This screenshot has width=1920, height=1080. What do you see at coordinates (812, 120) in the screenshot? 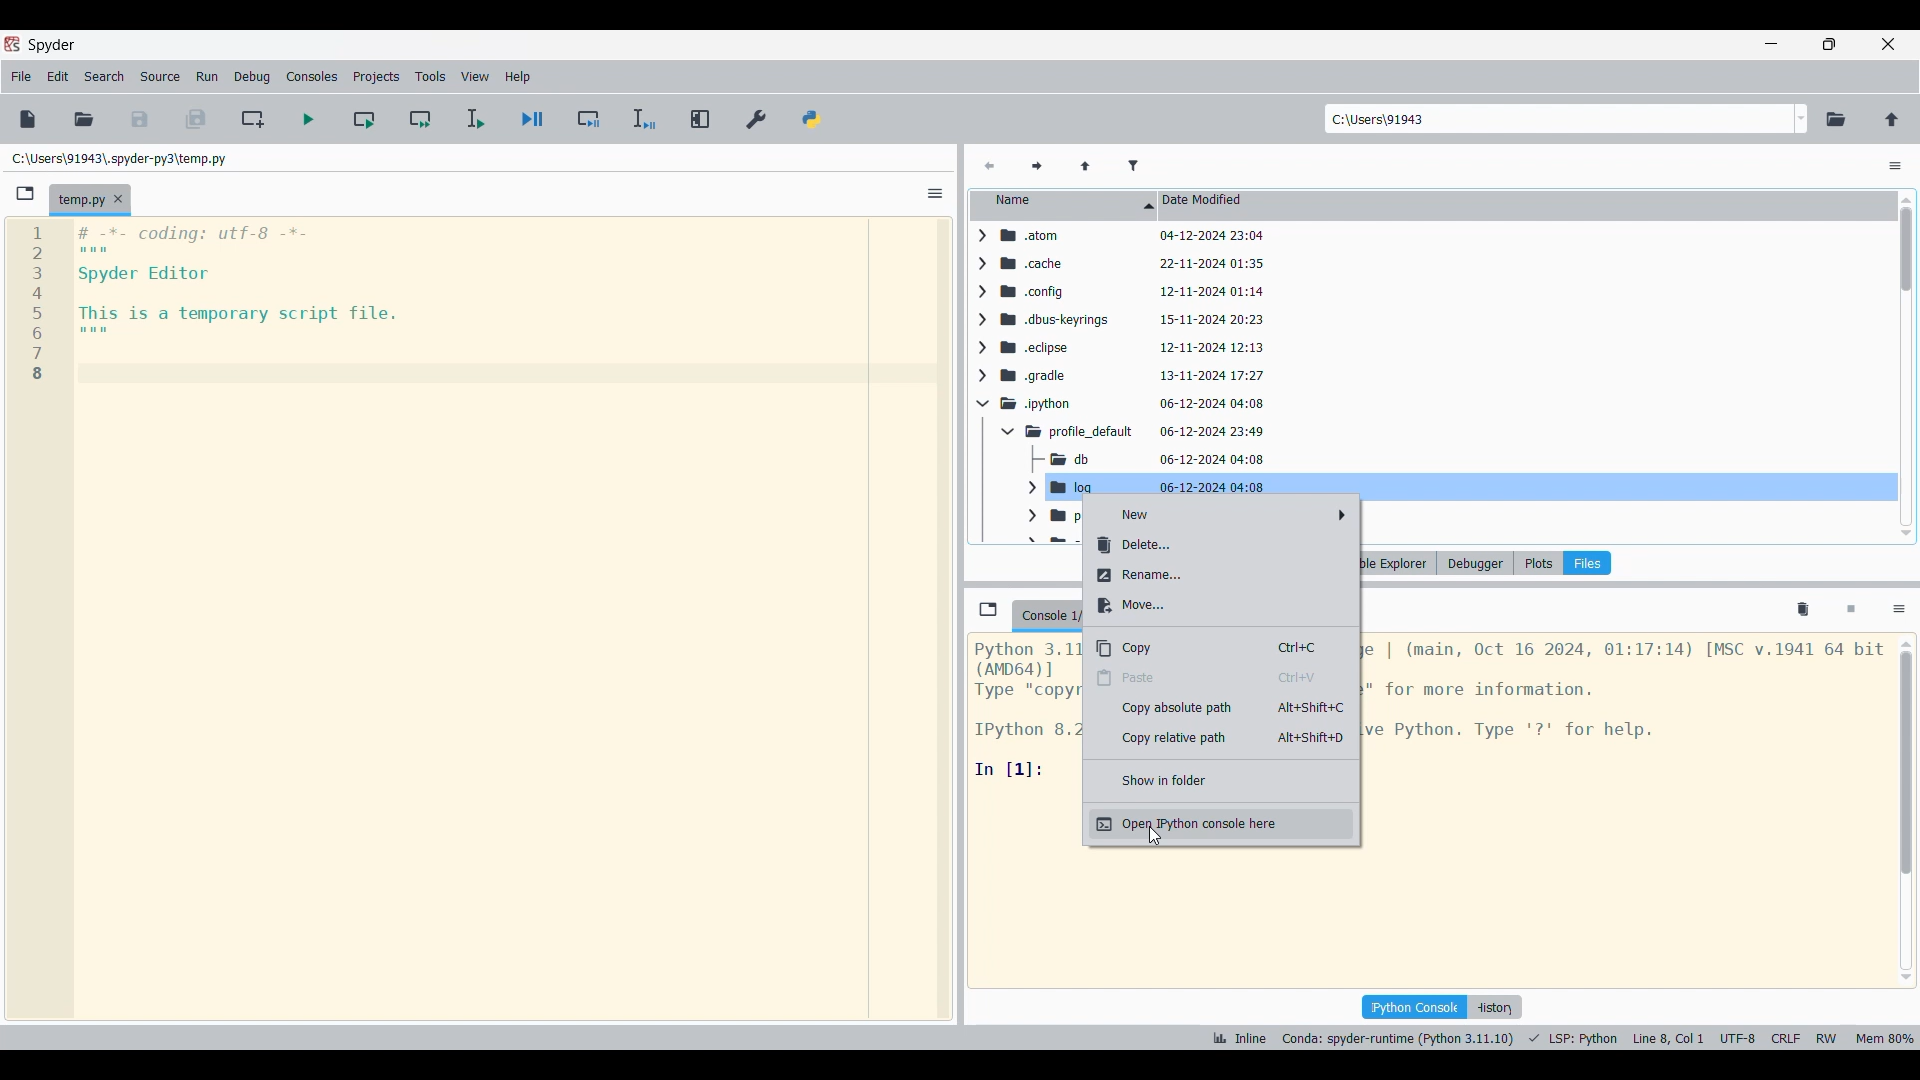
I see `PYTHONPATH manager` at bounding box center [812, 120].